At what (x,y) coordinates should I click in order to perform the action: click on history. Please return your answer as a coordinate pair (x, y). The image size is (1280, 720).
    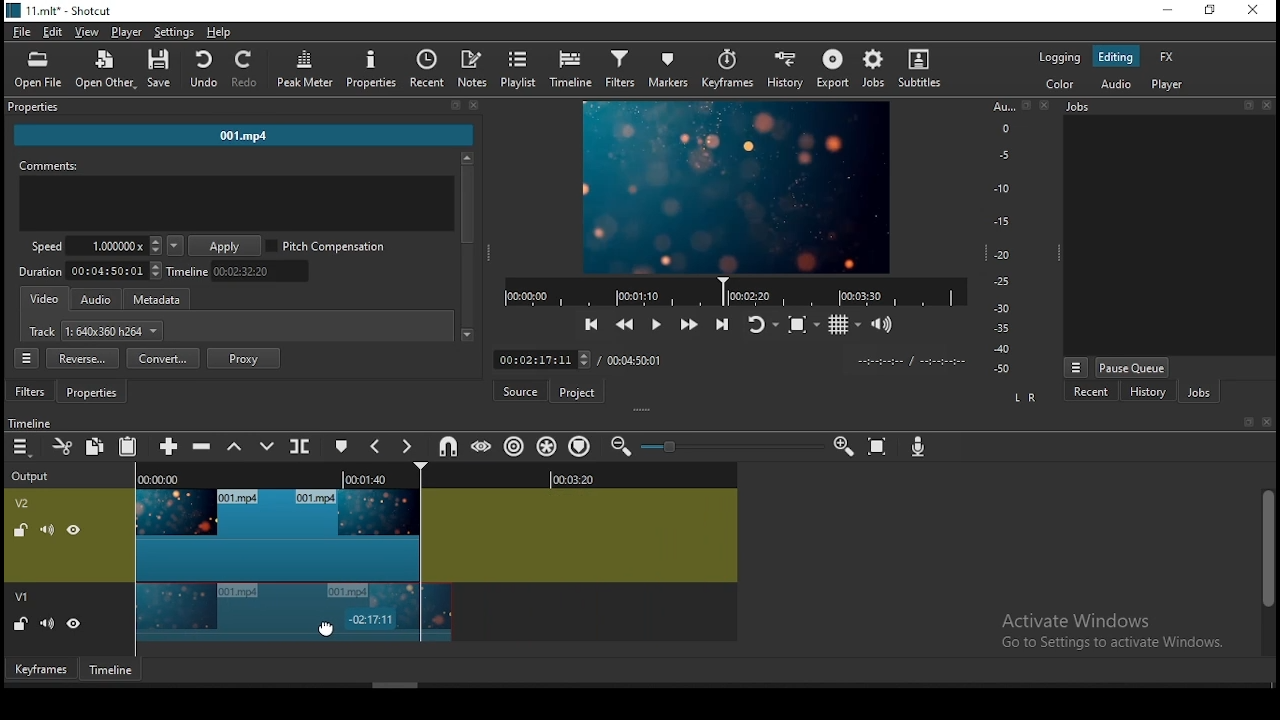
    Looking at the image, I should click on (1144, 393).